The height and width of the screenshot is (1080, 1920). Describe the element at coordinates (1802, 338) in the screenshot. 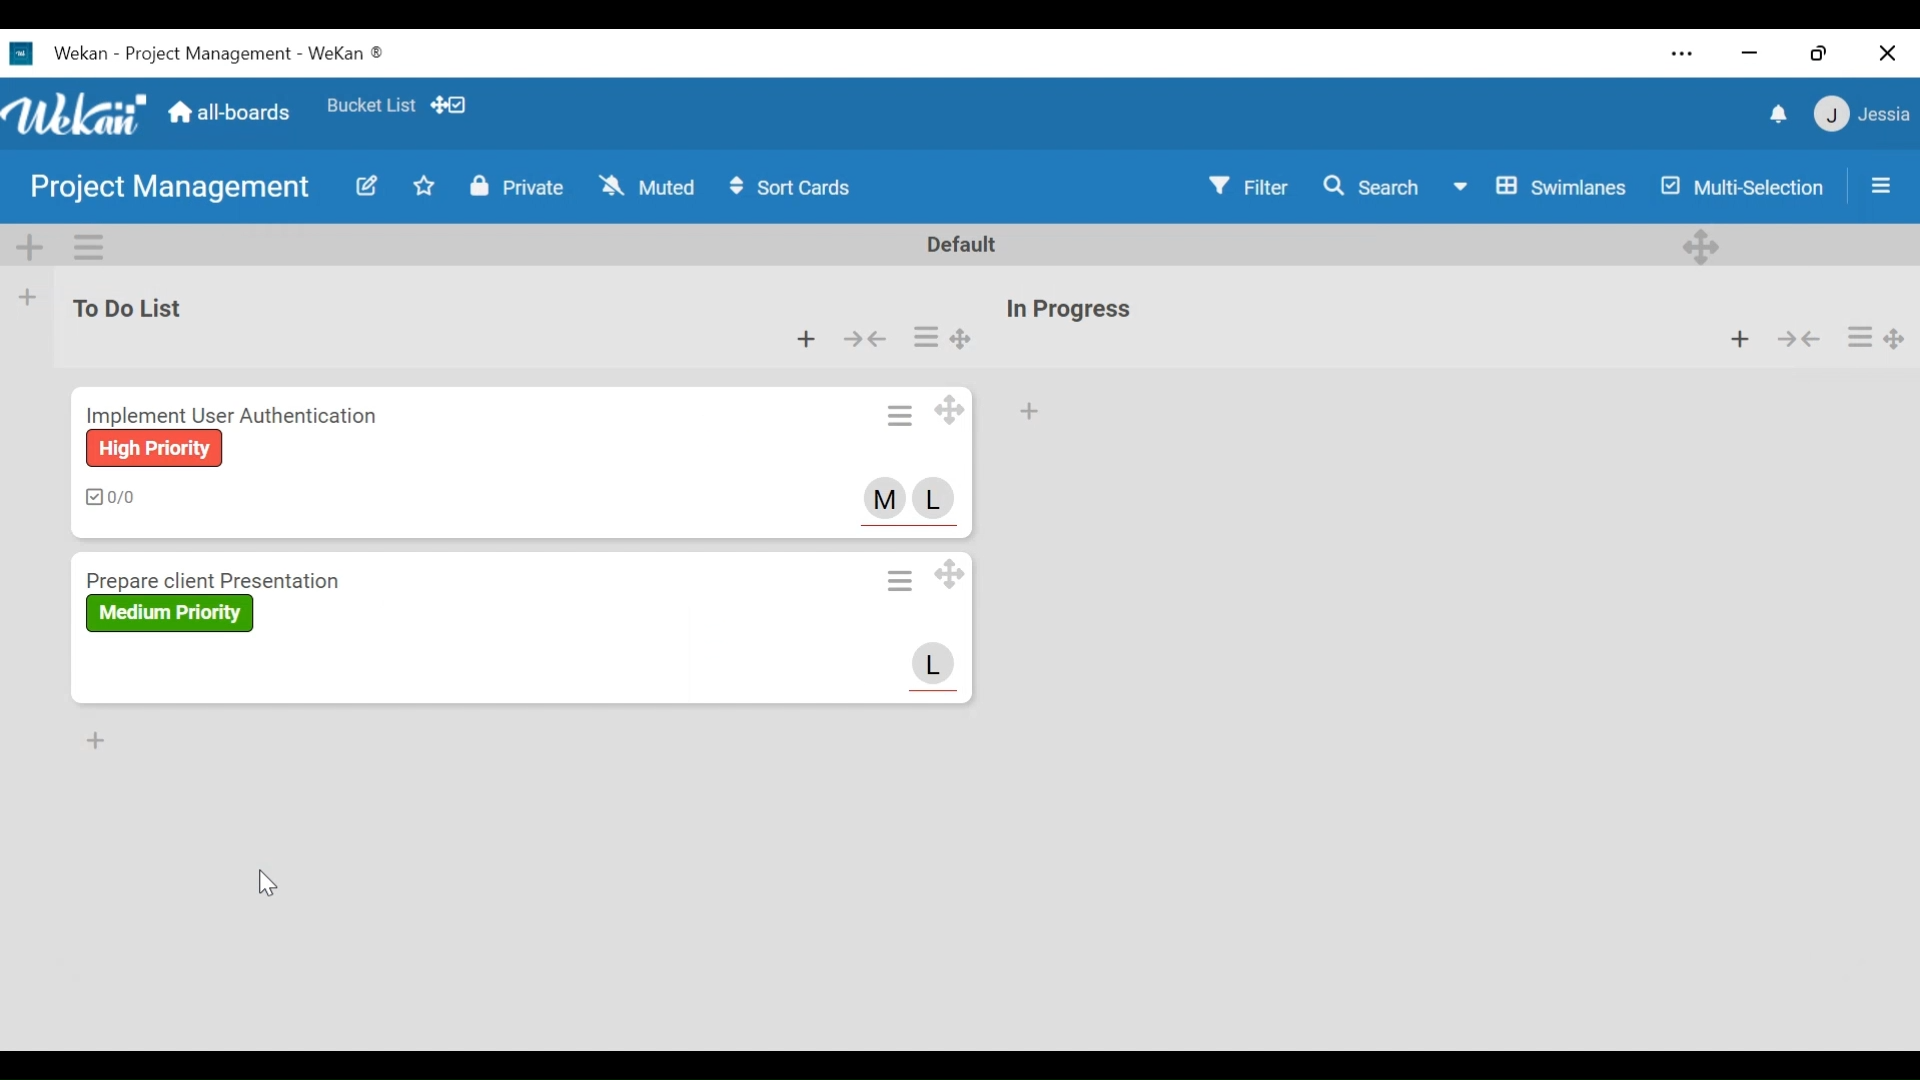

I see `collapse` at that location.